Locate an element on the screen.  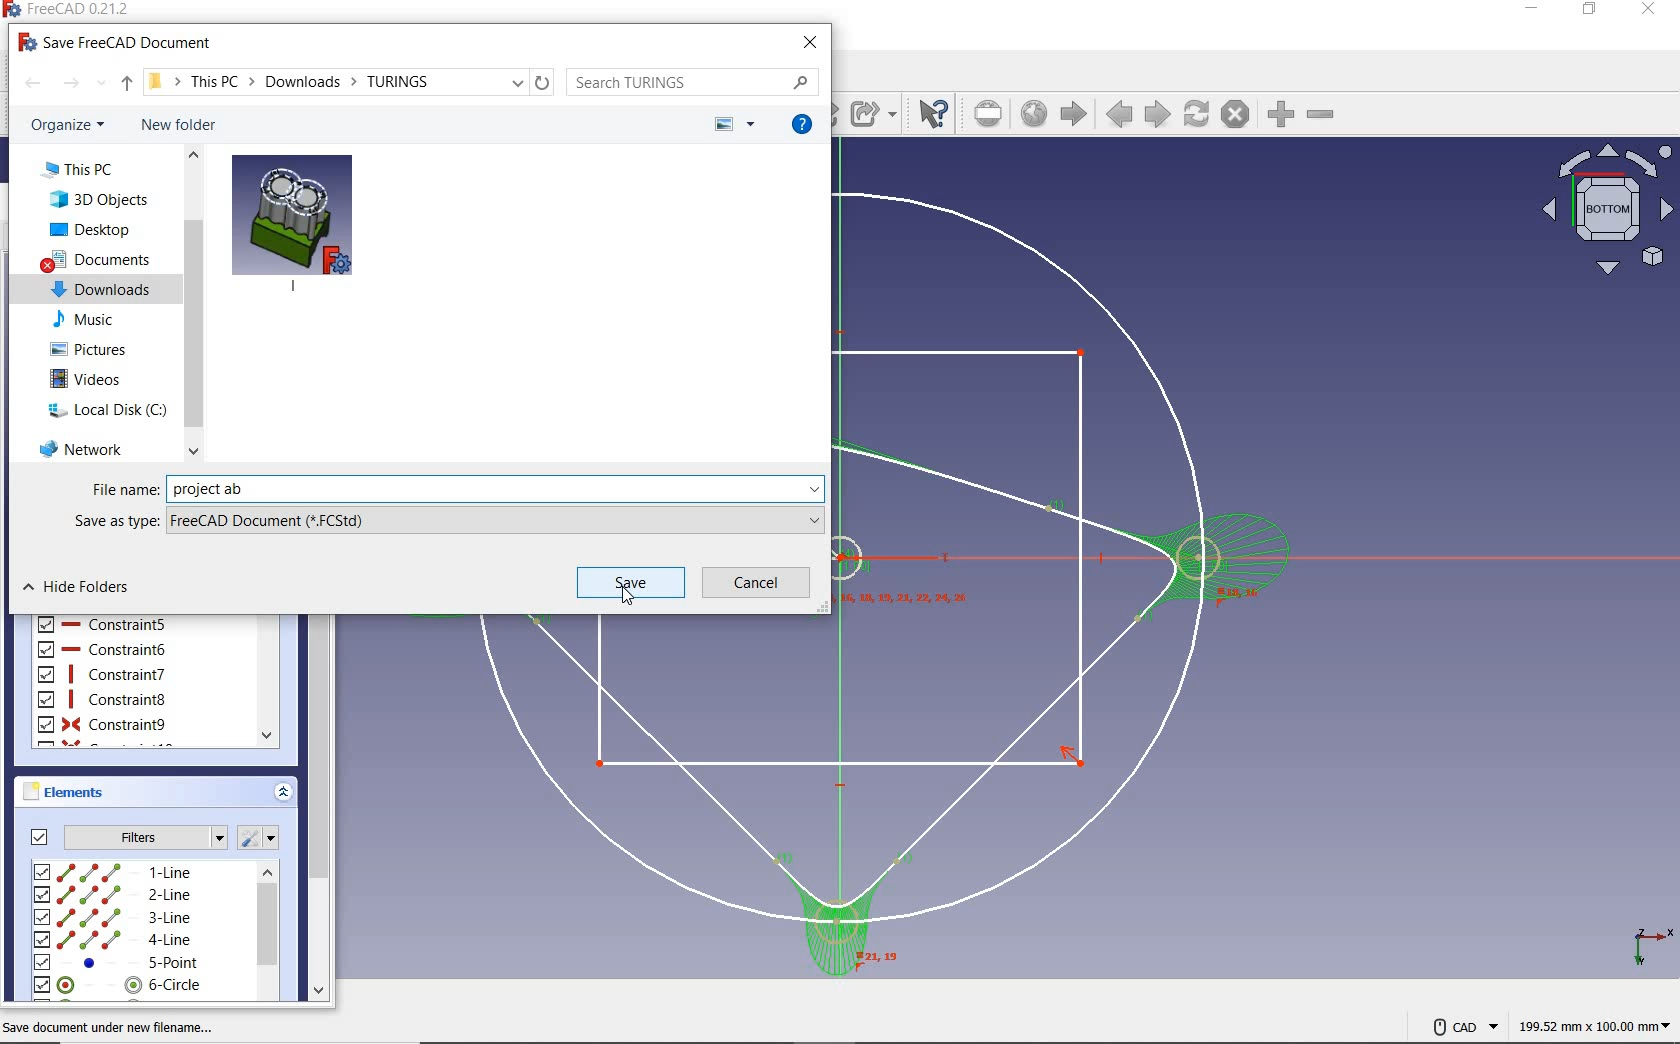
refresh "downloads" is located at coordinates (543, 82).